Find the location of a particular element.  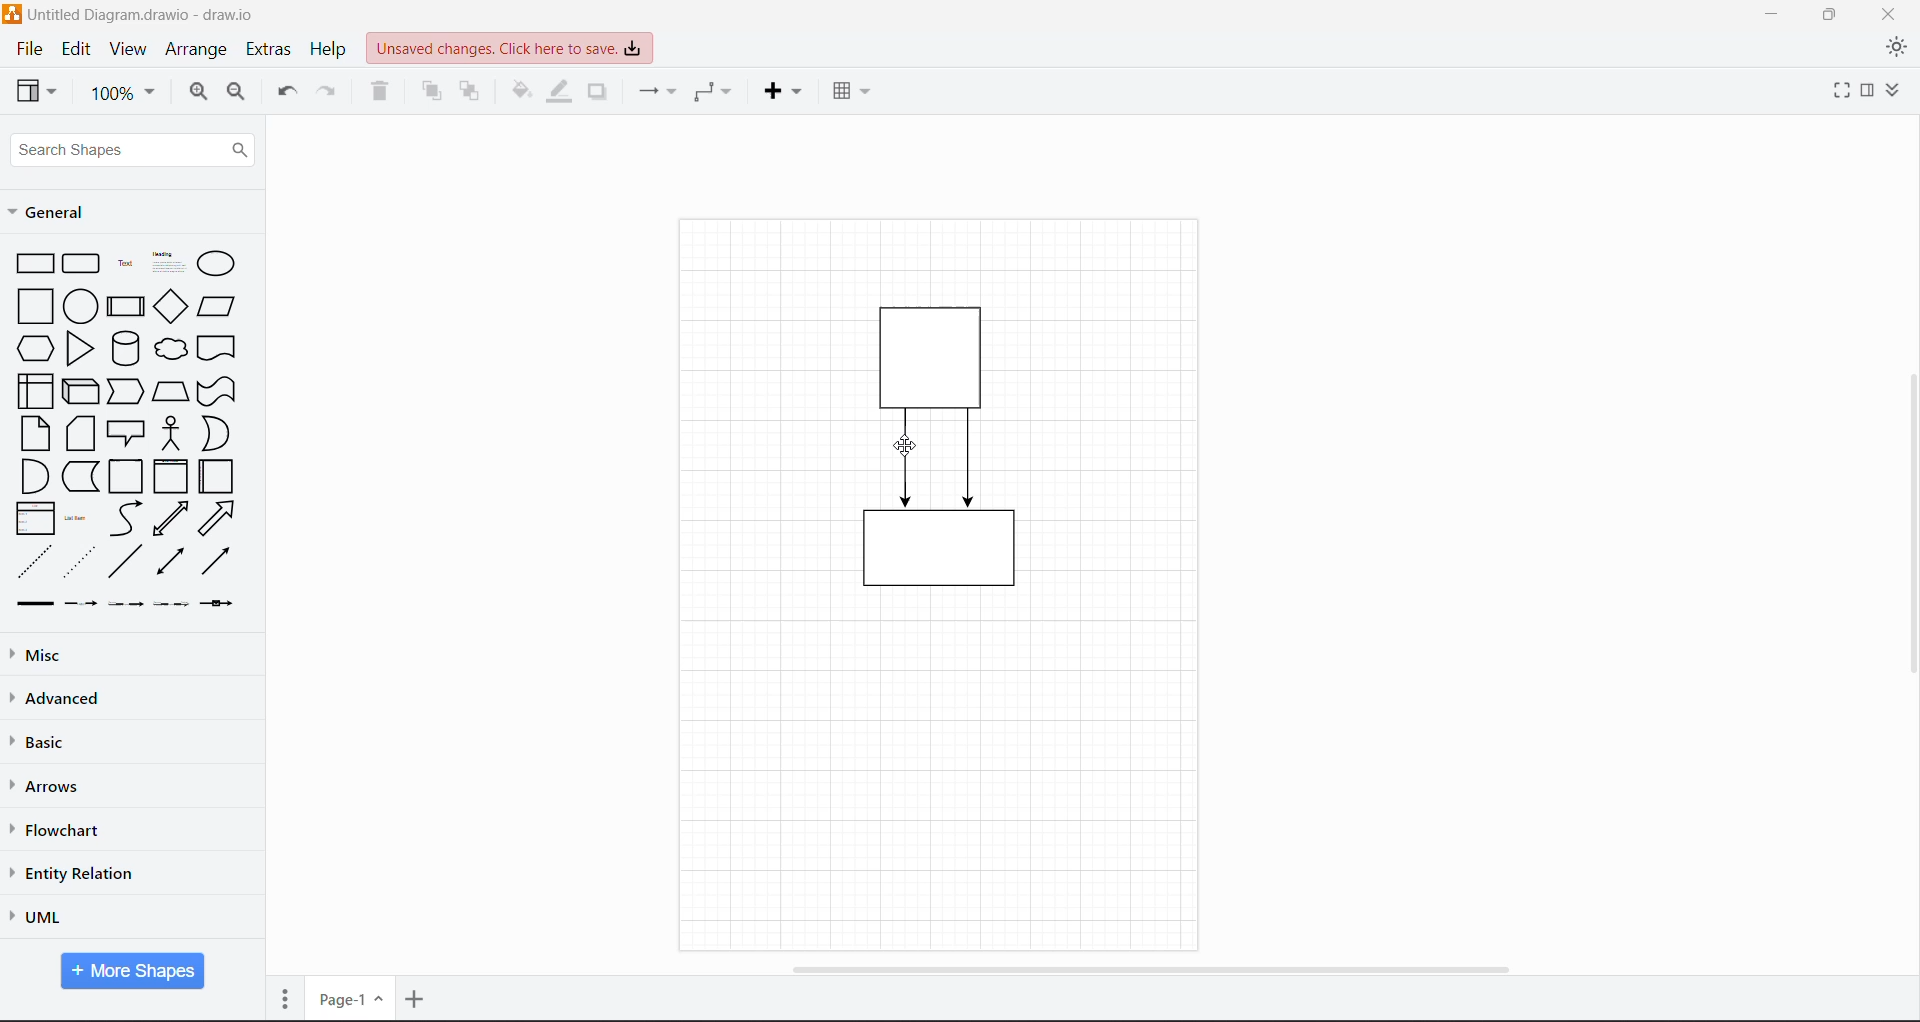

Extras is located at coordinates (271, 50).